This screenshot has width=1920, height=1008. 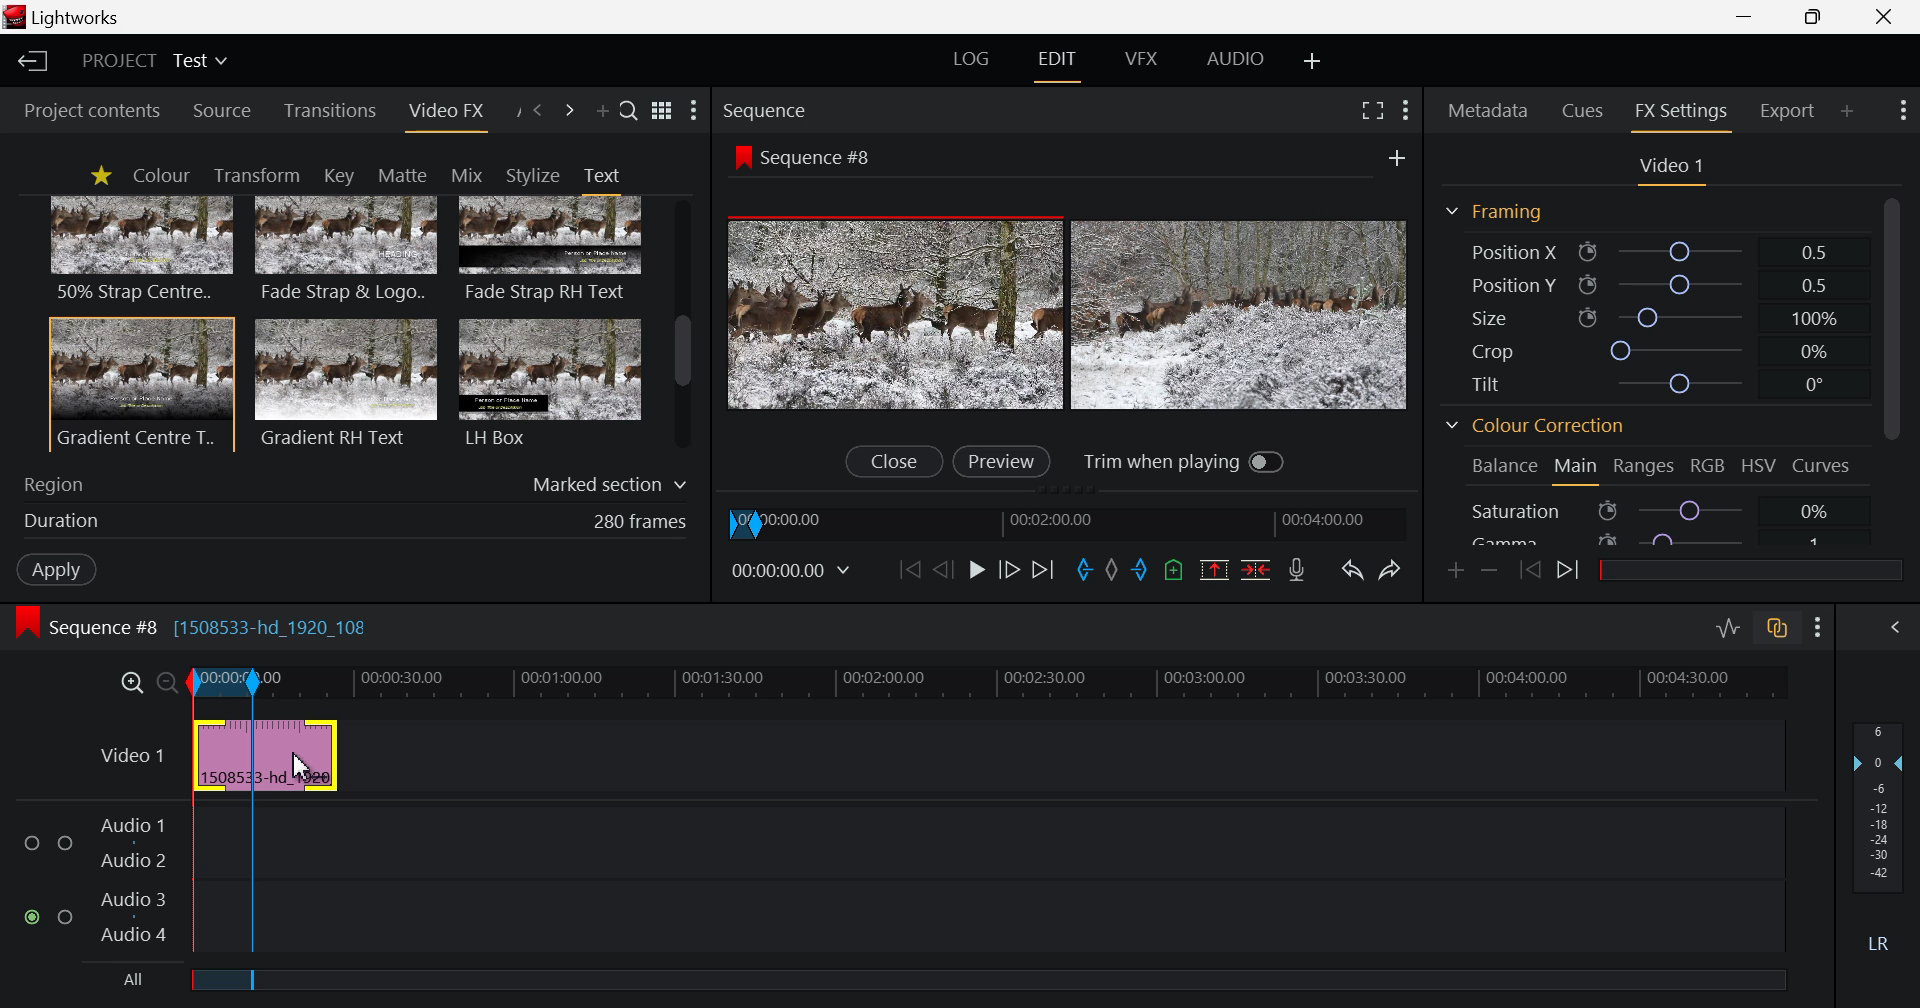 What do you see at coordinates (1490, 107) in the screenshot?
I see `Metadata` at bounding box center [1490, 107].